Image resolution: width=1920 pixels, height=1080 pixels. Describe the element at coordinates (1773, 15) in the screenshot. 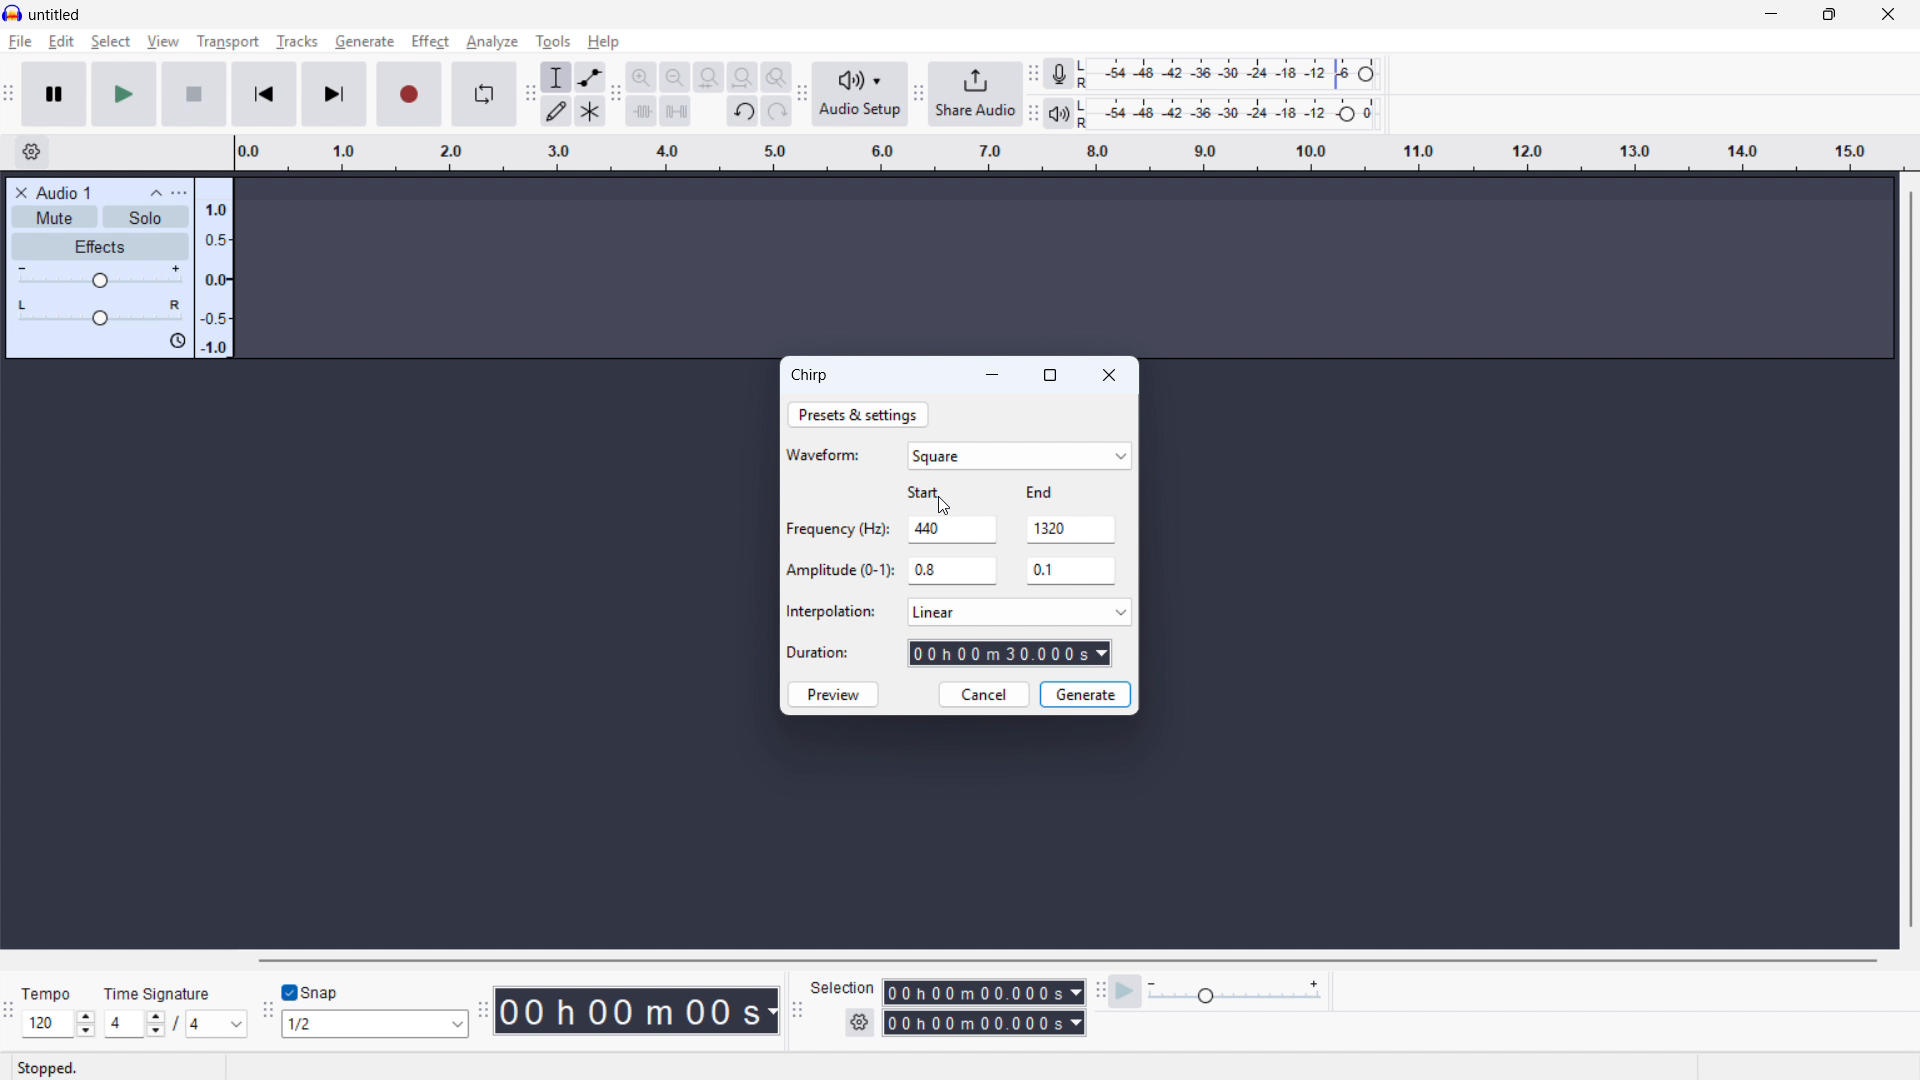

I see `minimise ` at that location.